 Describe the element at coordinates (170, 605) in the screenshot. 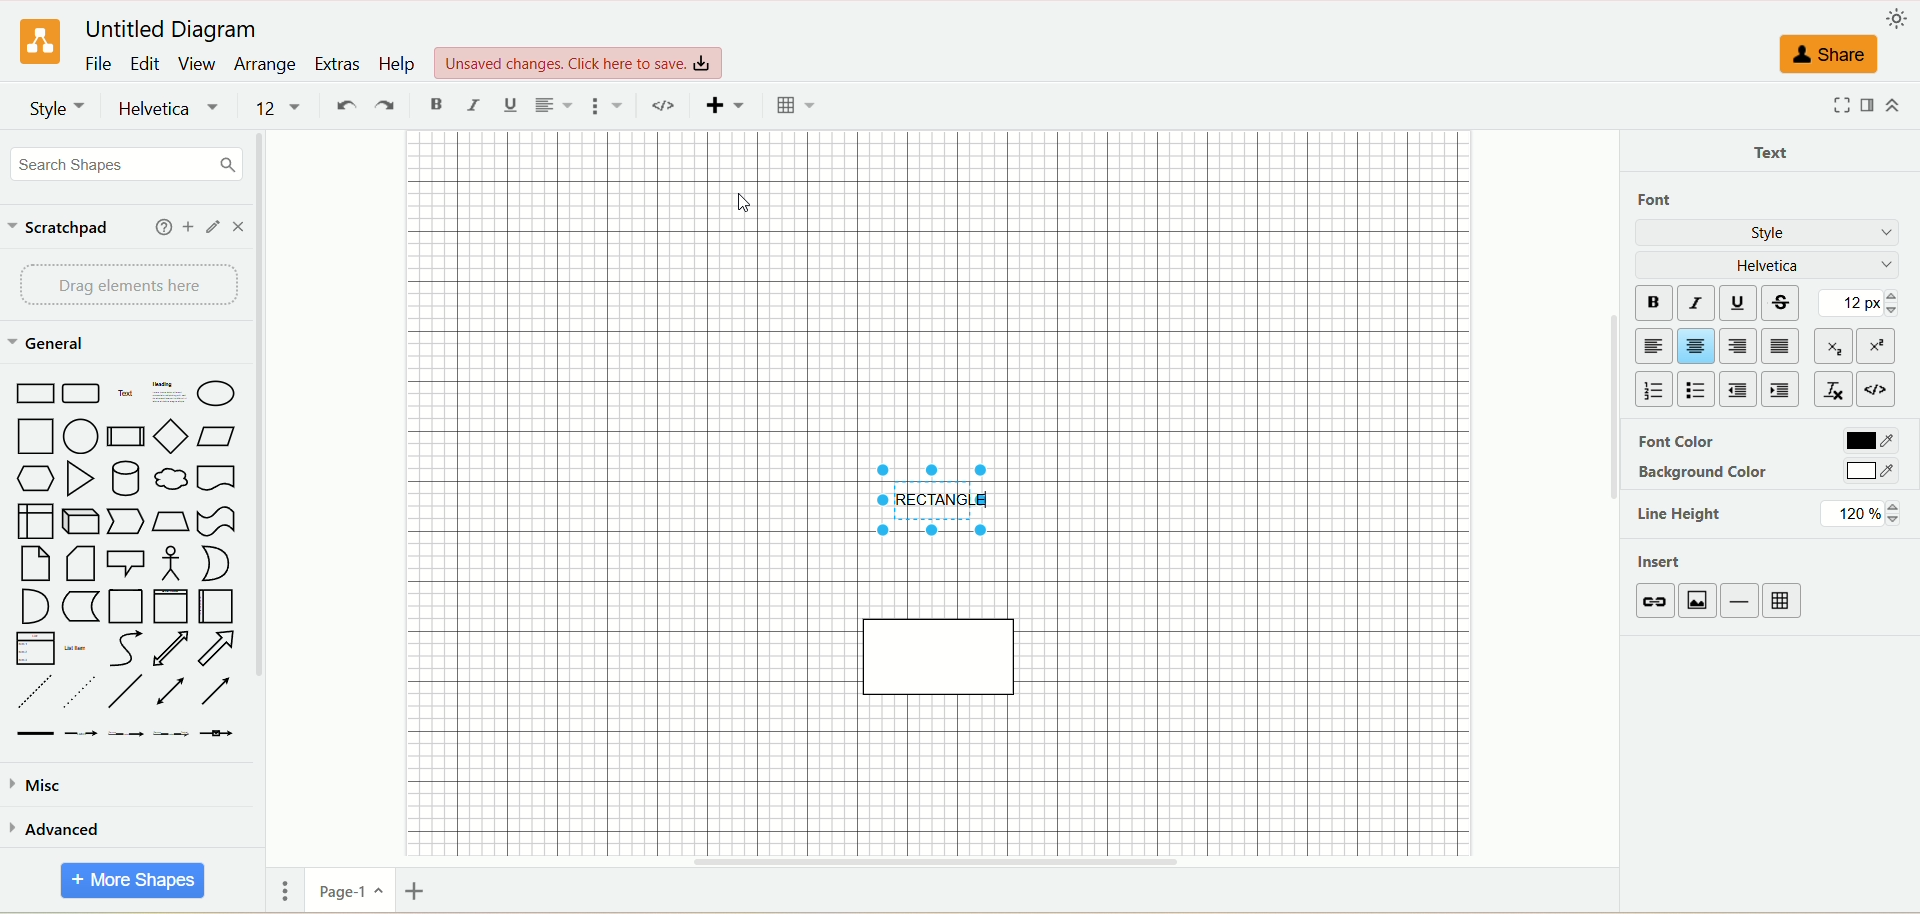

I see `vertical container` at that location.